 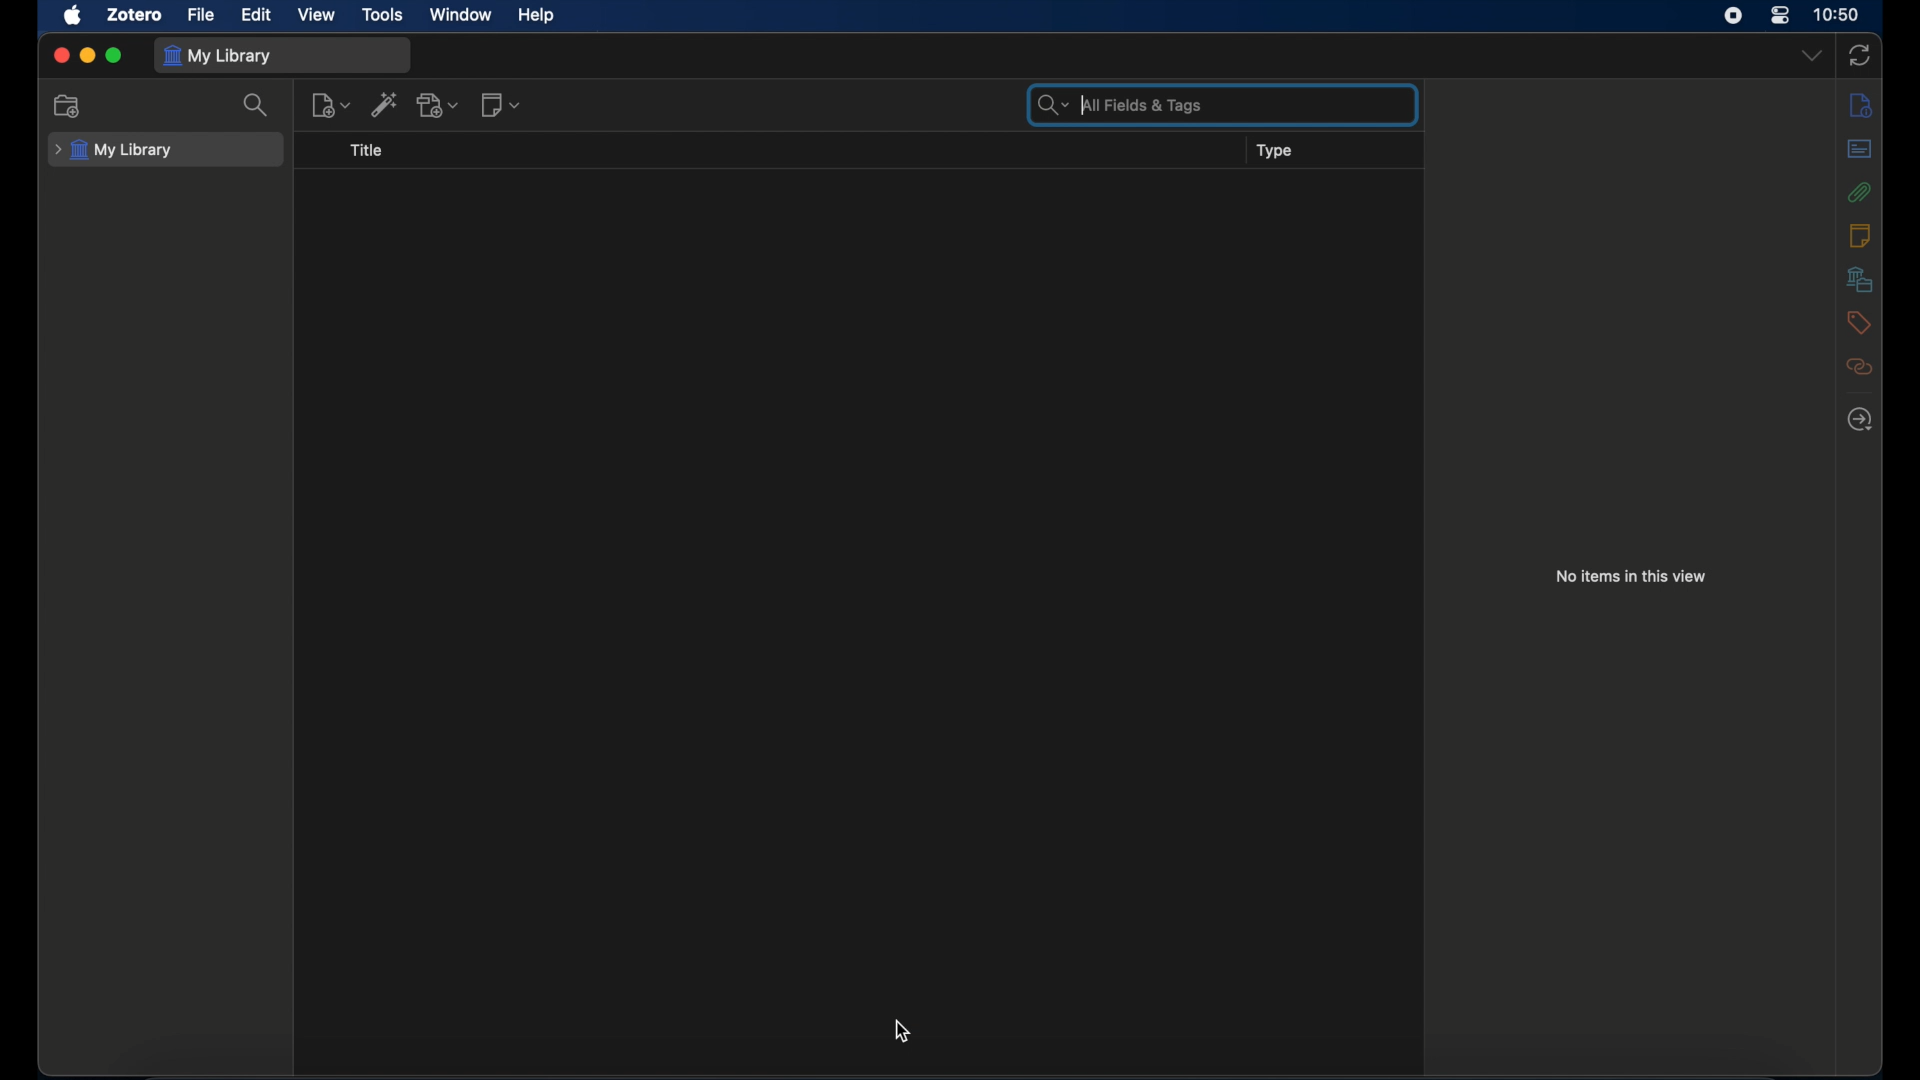 I want to click on info, so click(x=1860, y=105).